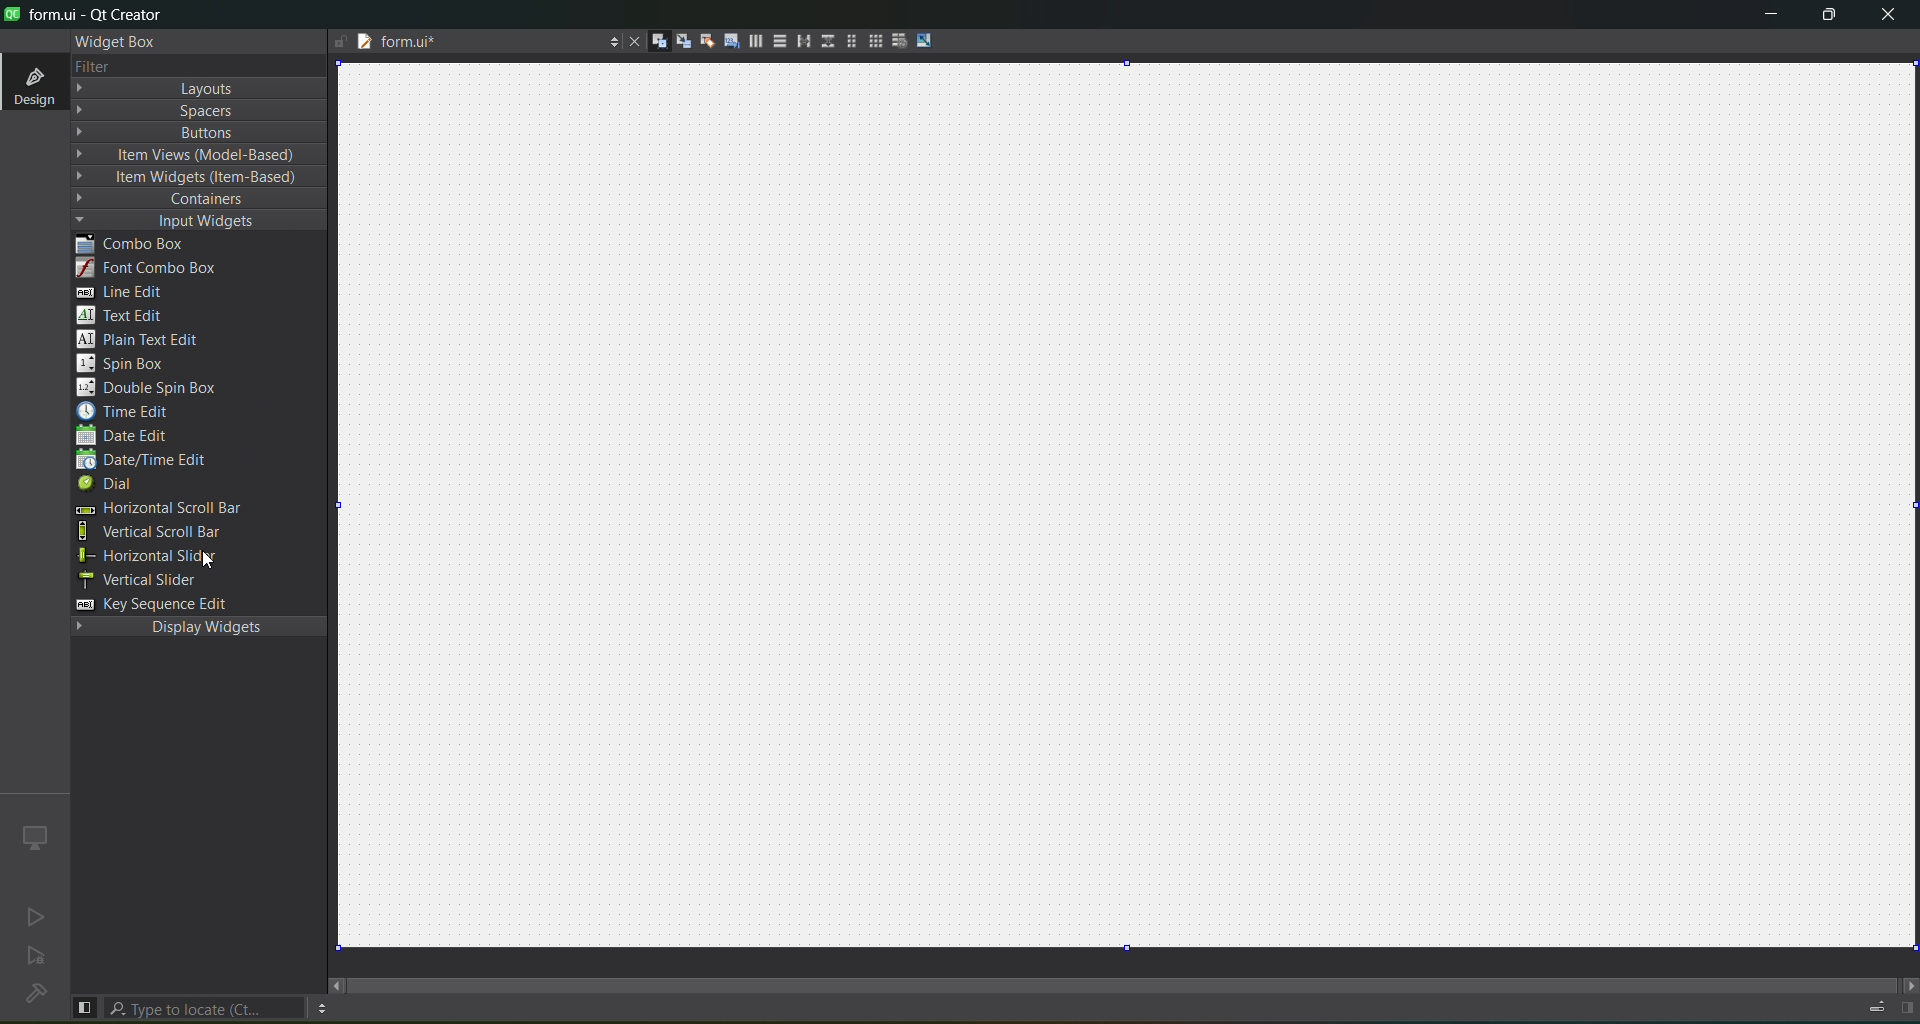  Describe the element at coordinates (777, 41) in the screenshot. I see `vertical layout` at that location.